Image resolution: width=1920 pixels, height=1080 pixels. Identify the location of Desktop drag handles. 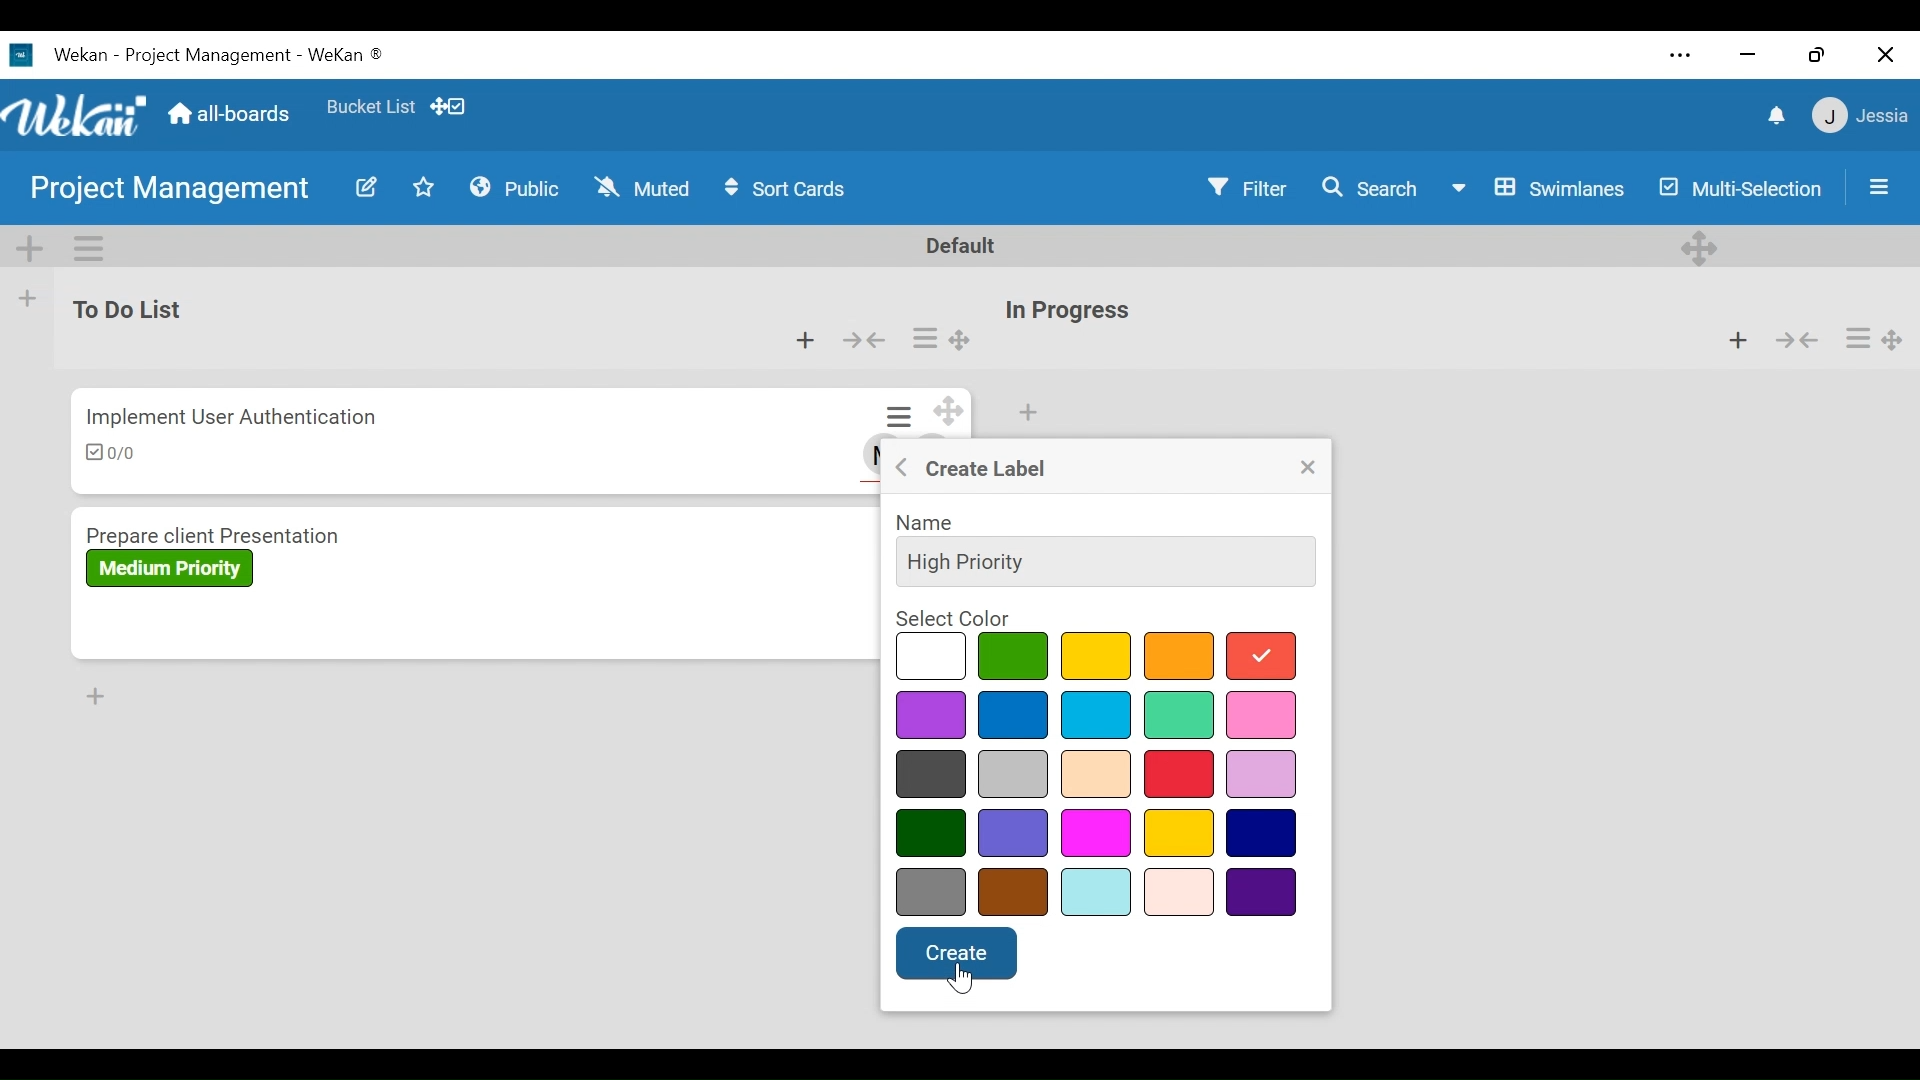
(1703, 246).